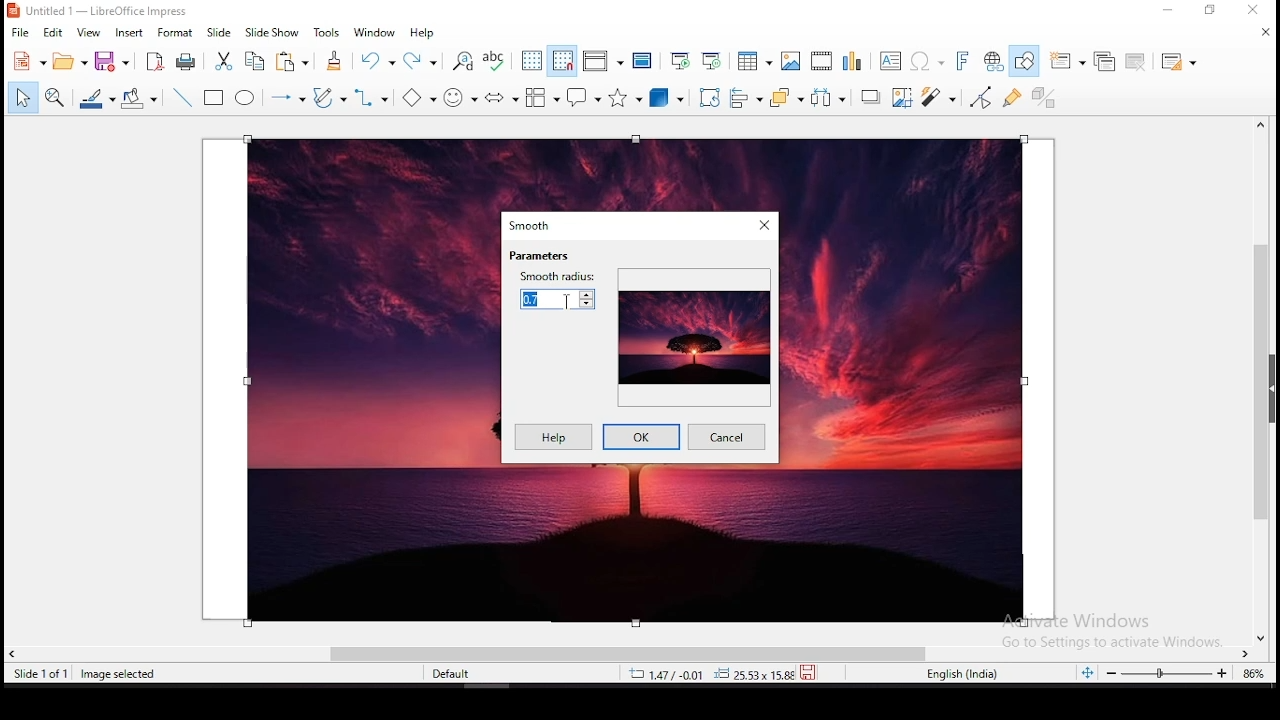 The width and height of the screenshot is (1280, 720). Describe the element at coordinates (419, 97) in the screenshot. I see `basic shapes` at that location.